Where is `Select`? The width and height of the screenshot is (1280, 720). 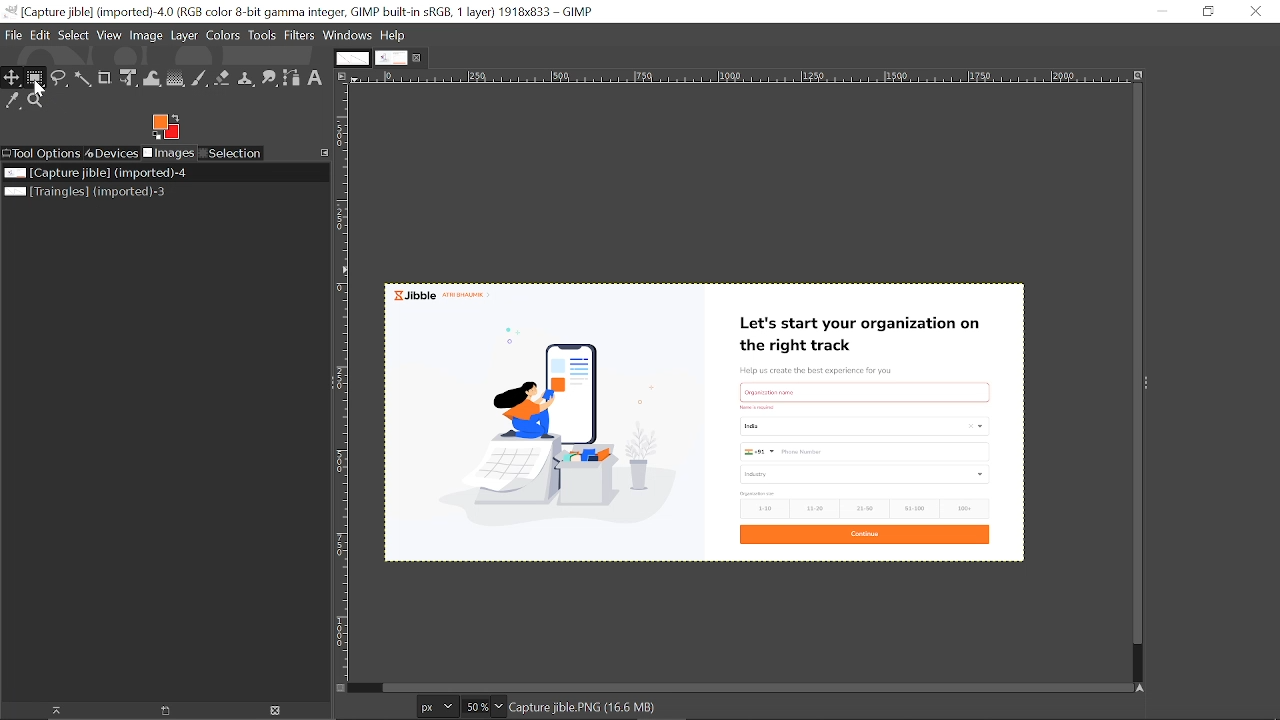 Select is located at coordinates (74, 35).